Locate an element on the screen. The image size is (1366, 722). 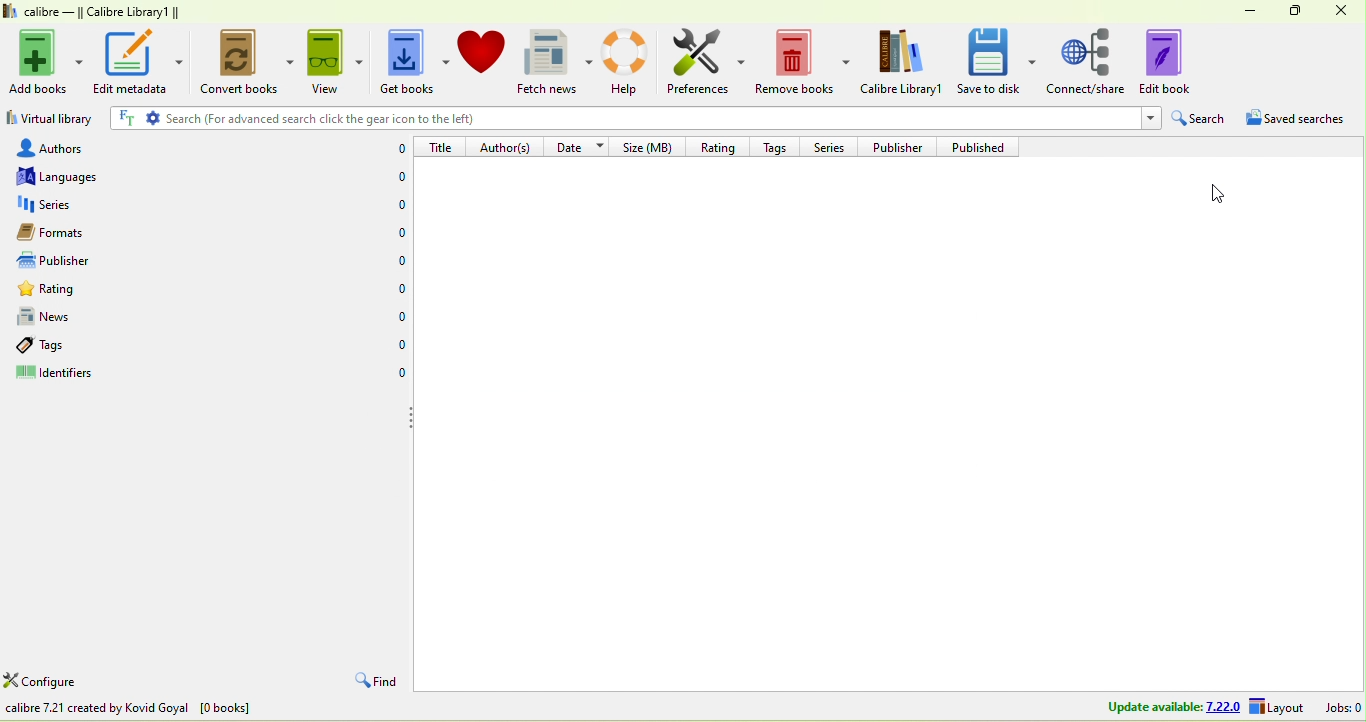
convert books is located at coordinates (242, 64).